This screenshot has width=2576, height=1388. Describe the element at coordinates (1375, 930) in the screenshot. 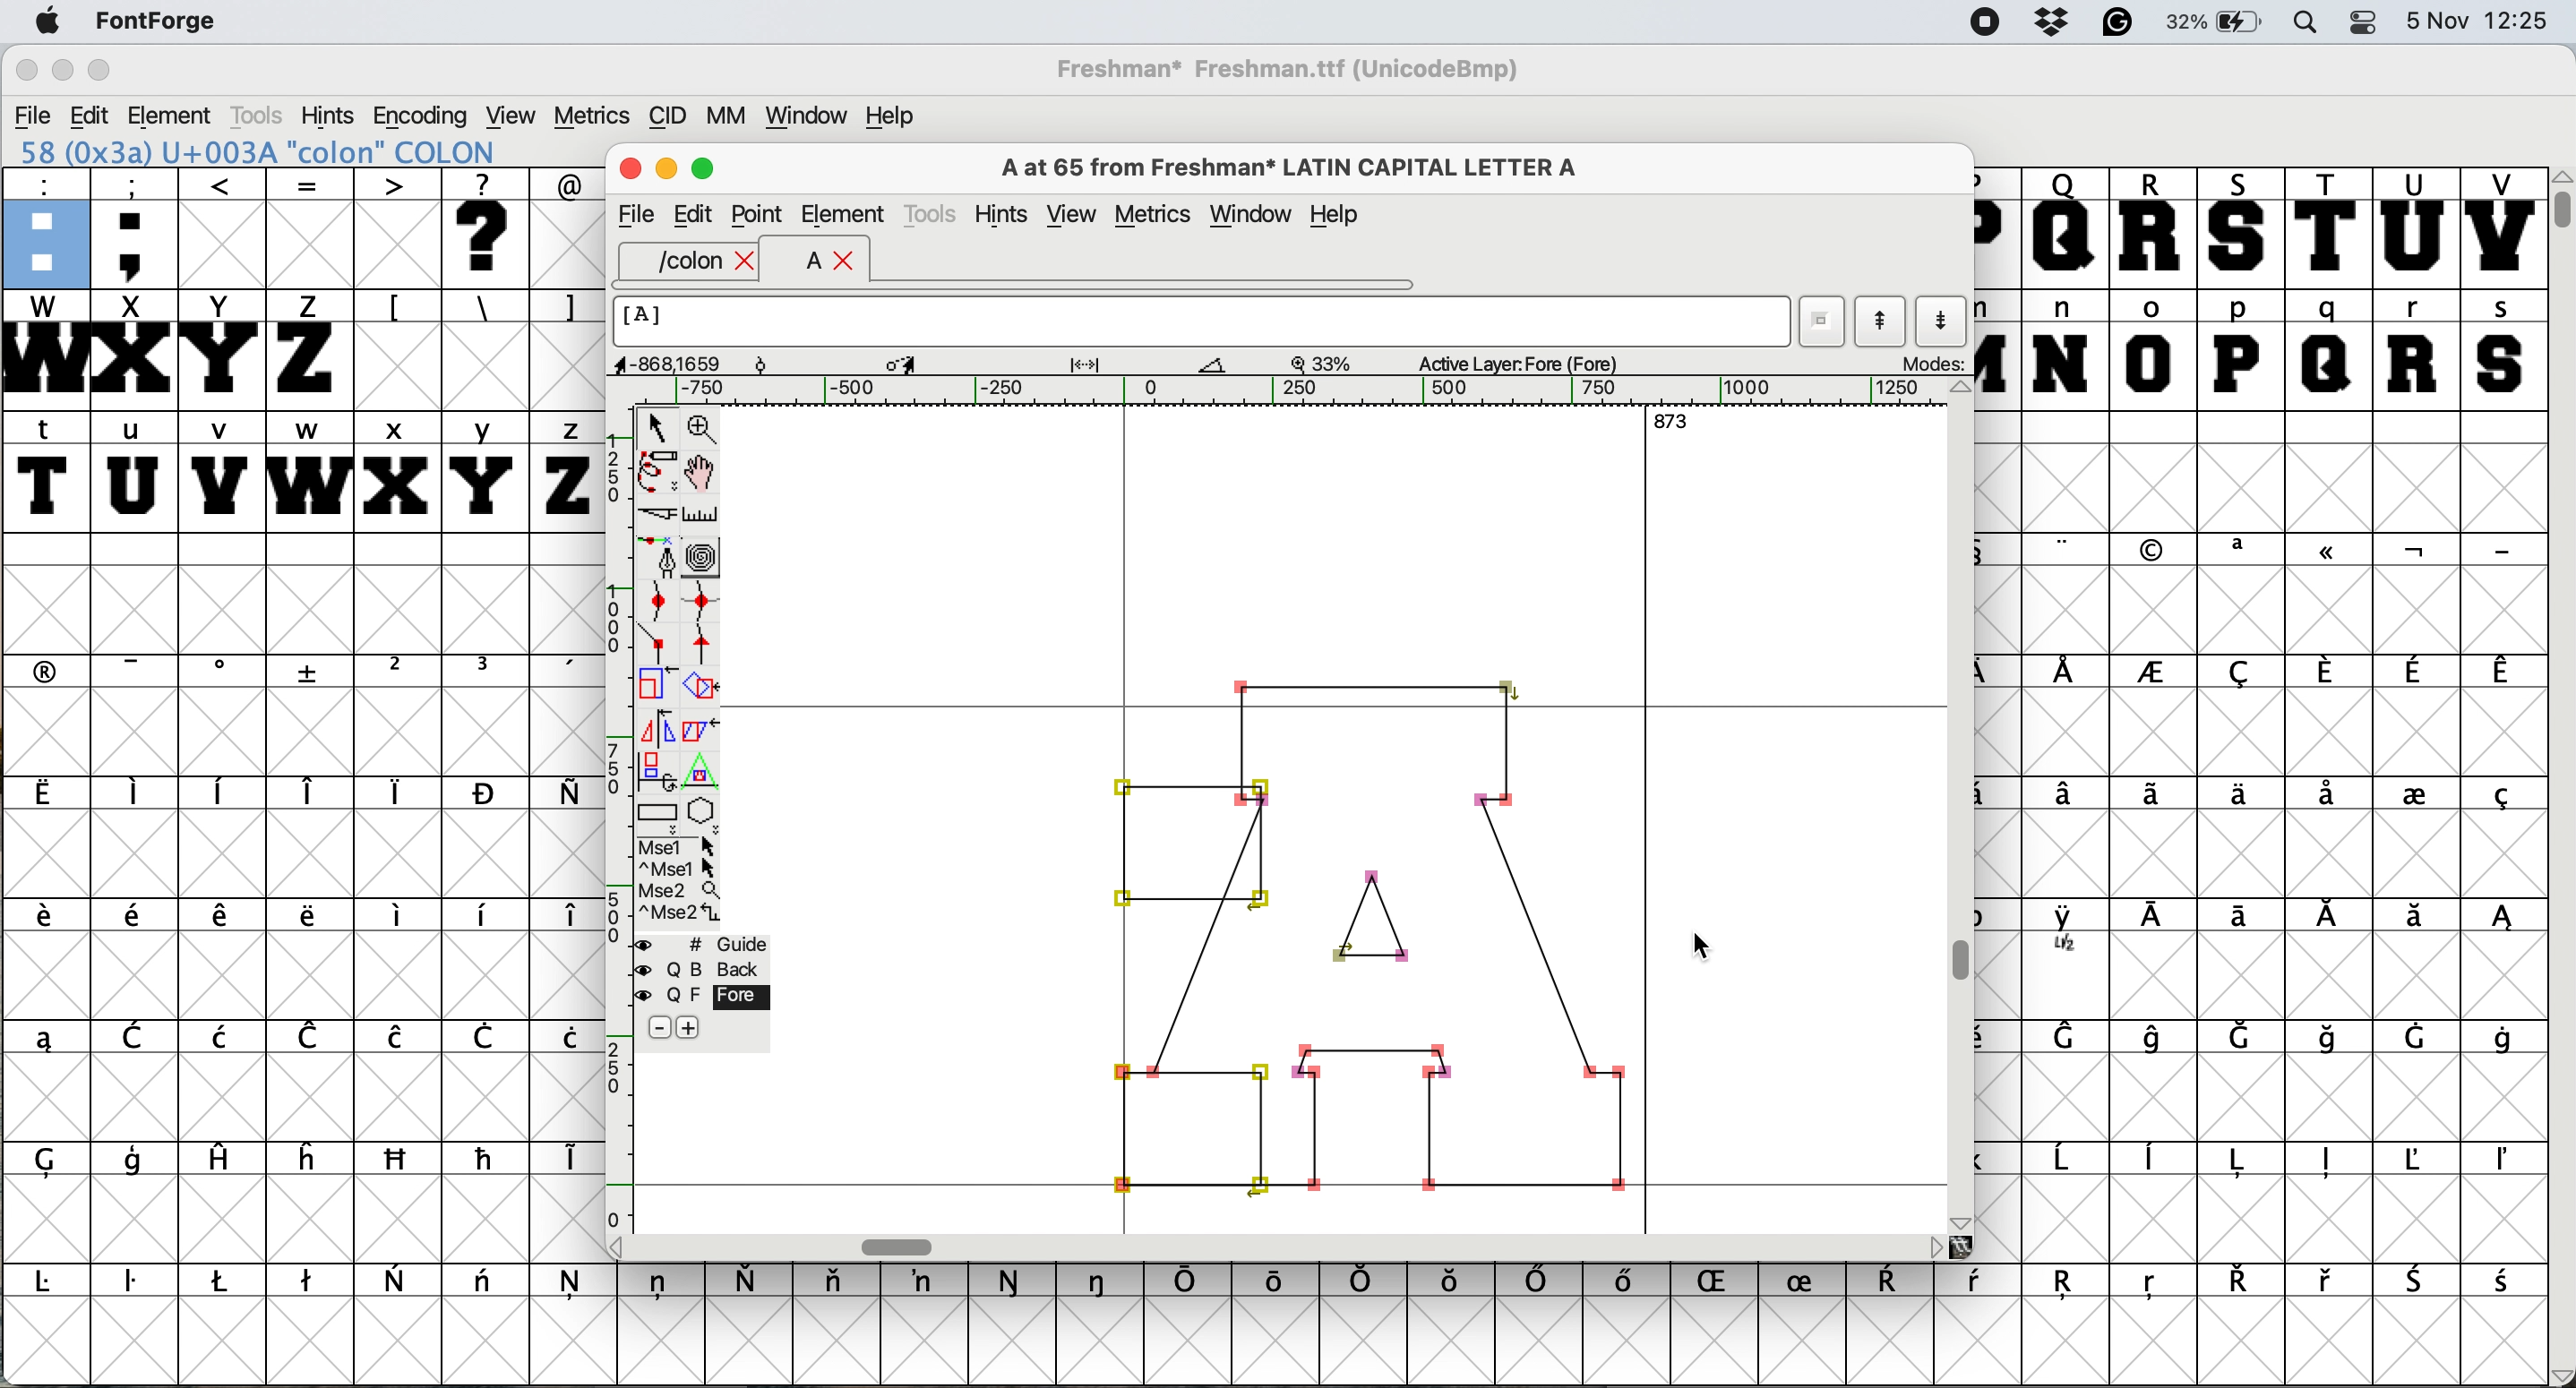

I see `glyph` at that location.